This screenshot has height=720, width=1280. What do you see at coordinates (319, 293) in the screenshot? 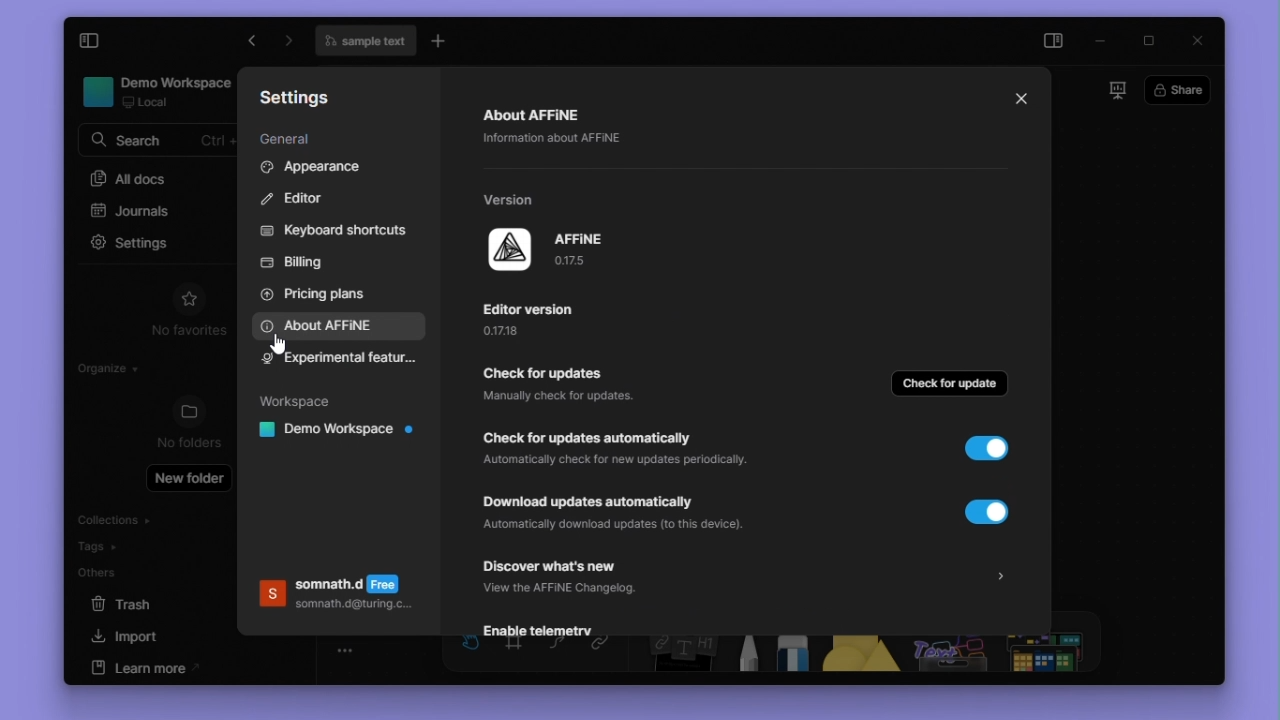
I see `Pricing plans` at bounding box center [319, 293].